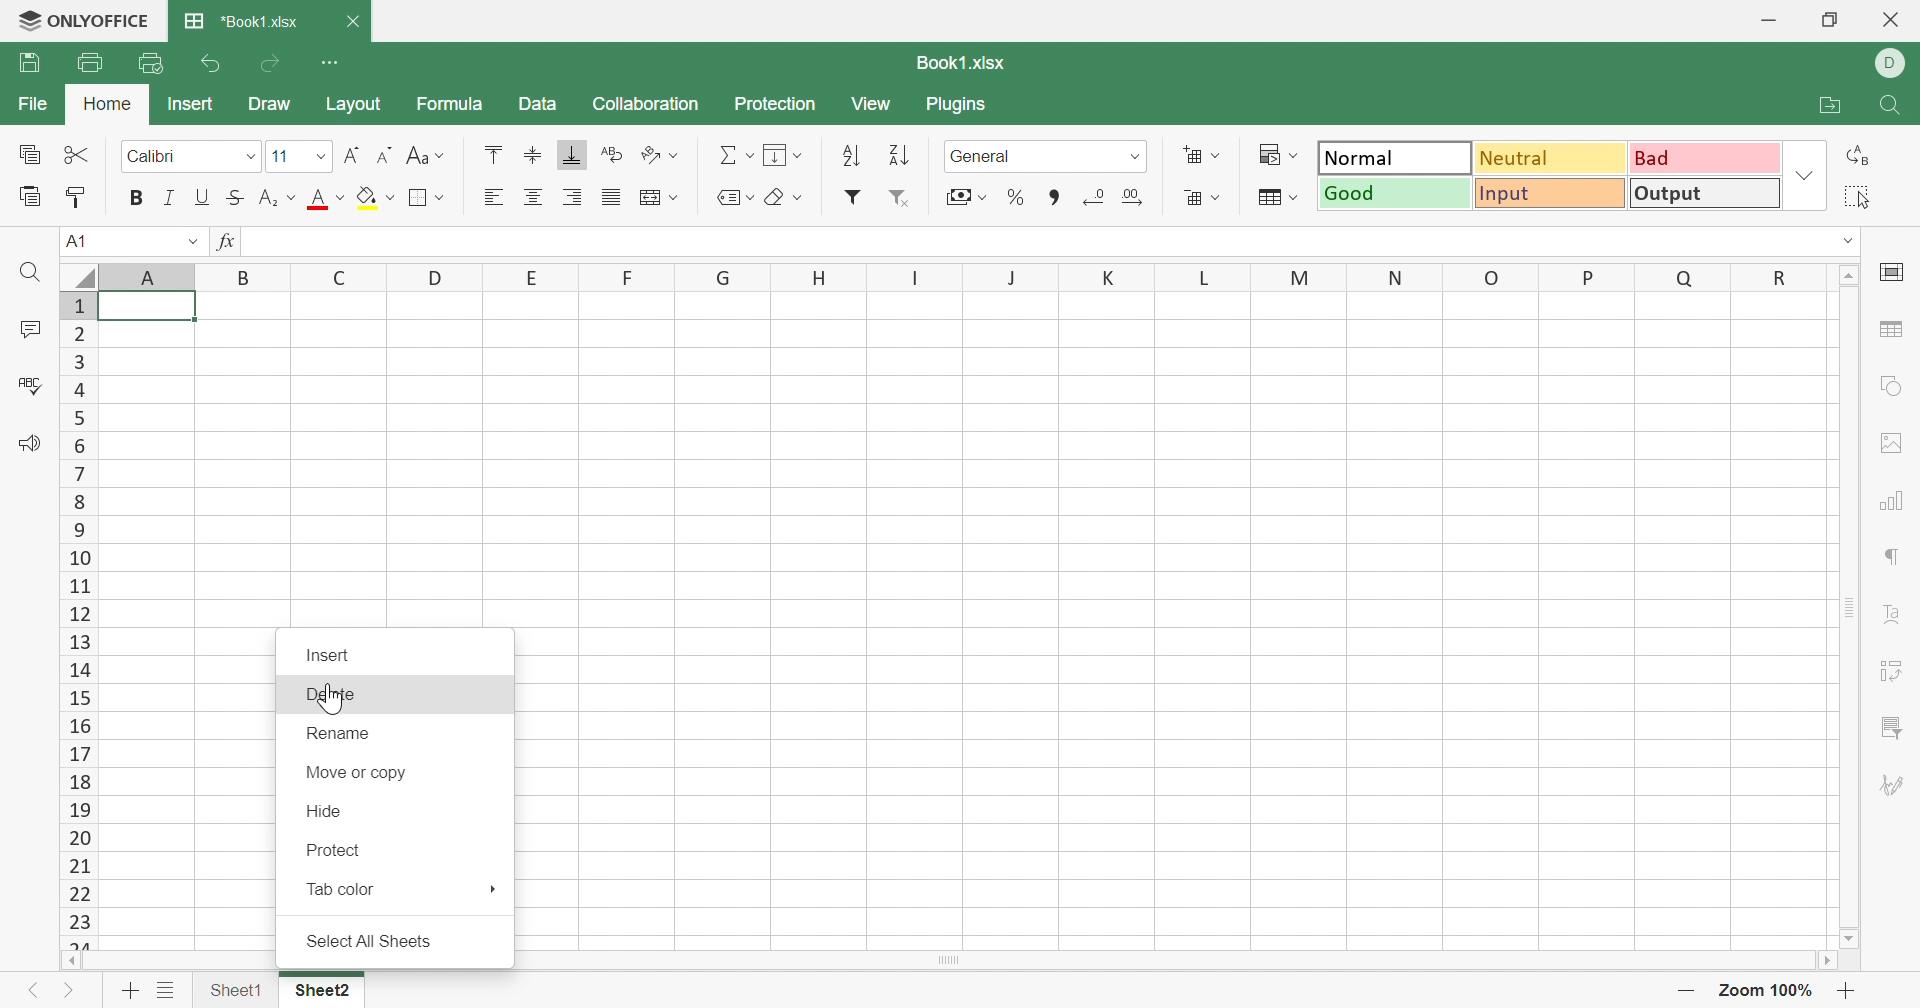  I want to click on Drop Down, so click(1300, 154).